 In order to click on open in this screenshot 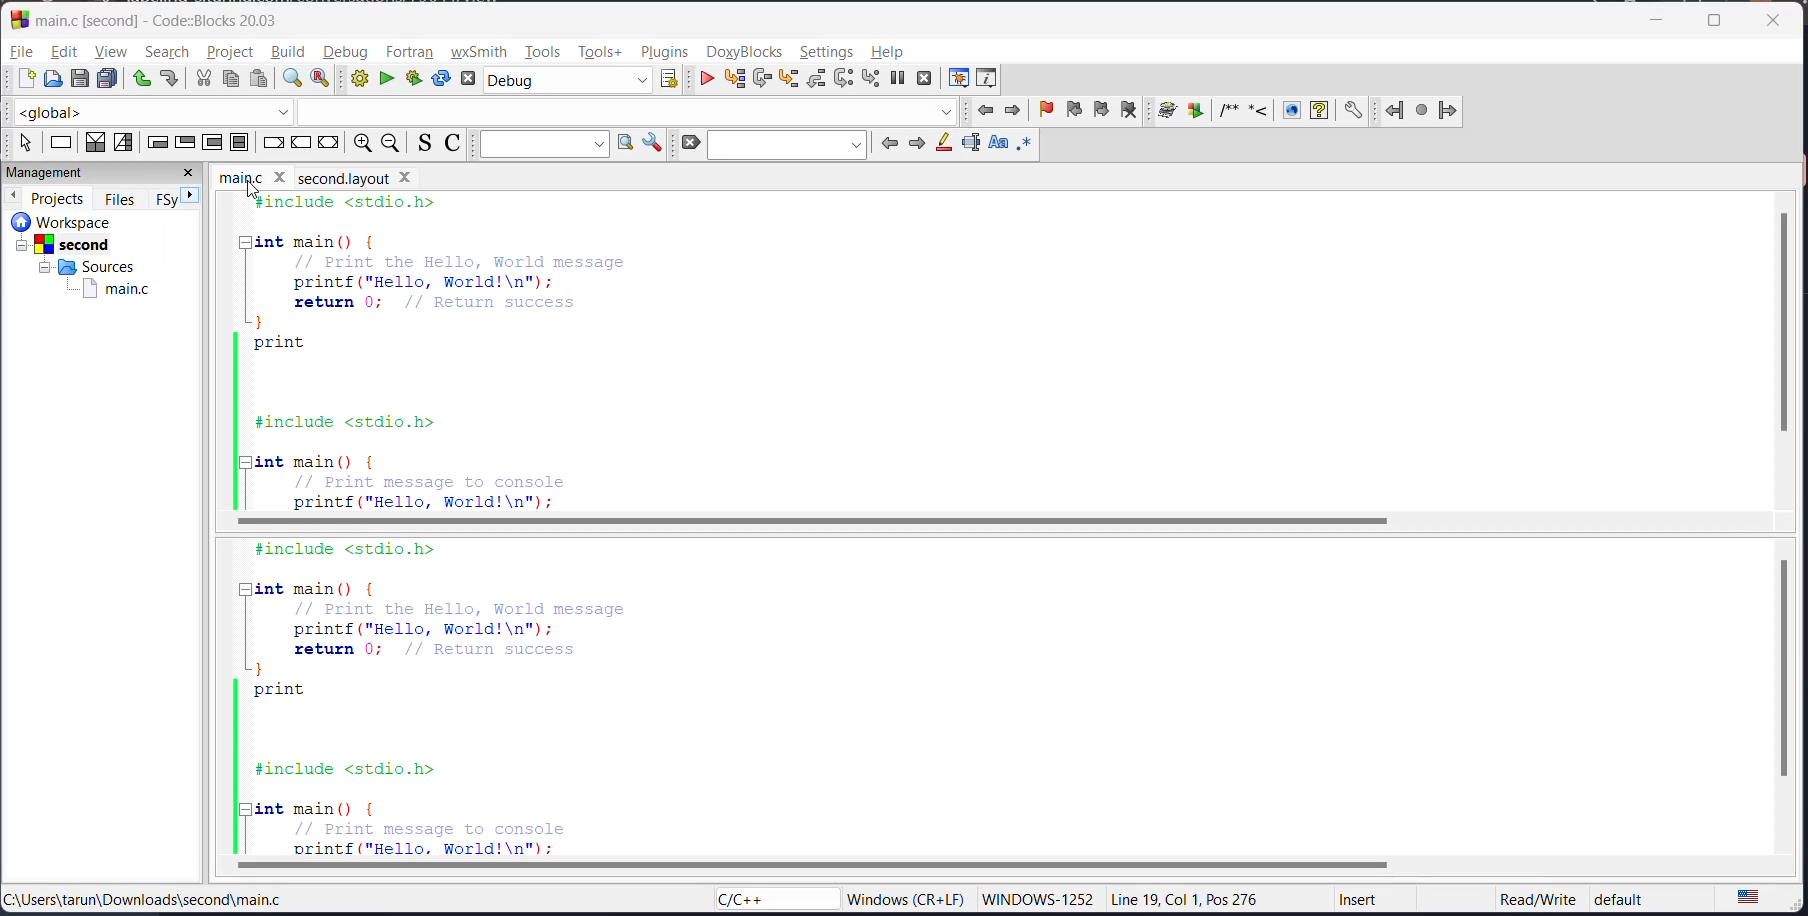, I will do `click(57, 81)`.